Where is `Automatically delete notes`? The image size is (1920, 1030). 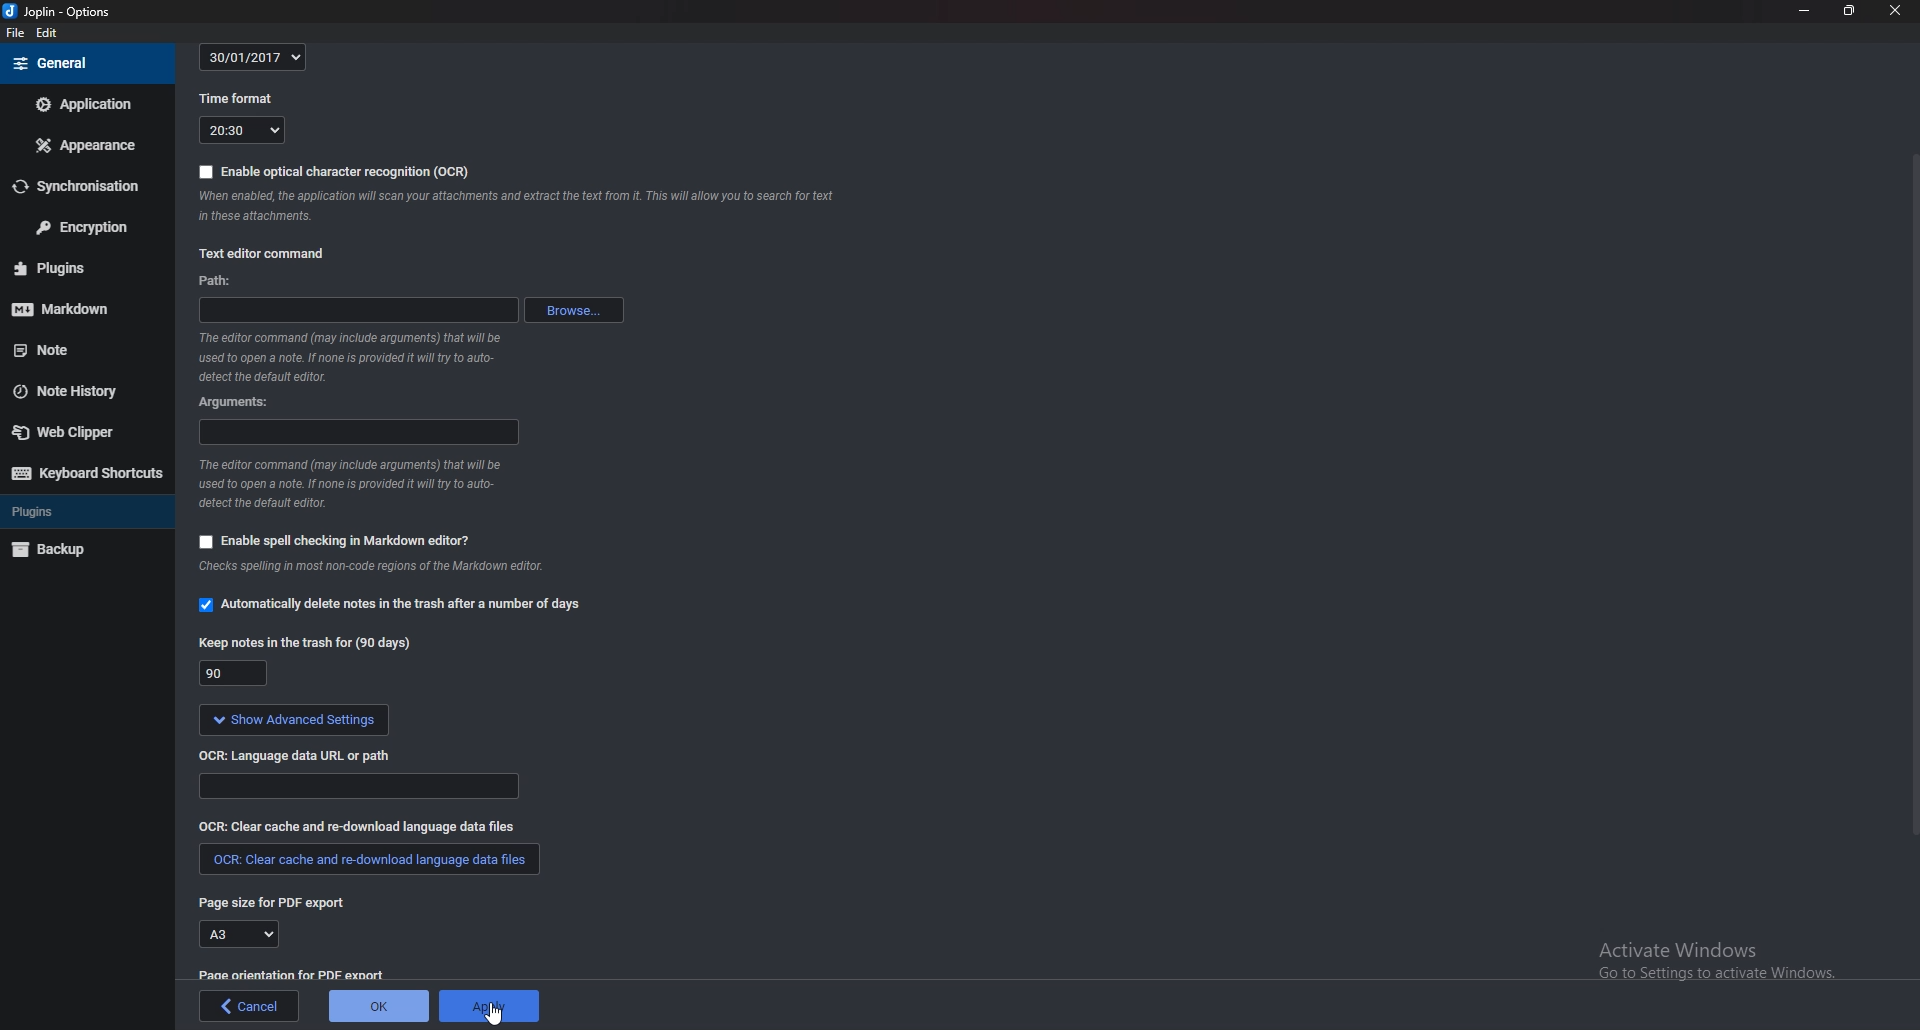
Automatically delete notes is located at coordinates (398, 607).